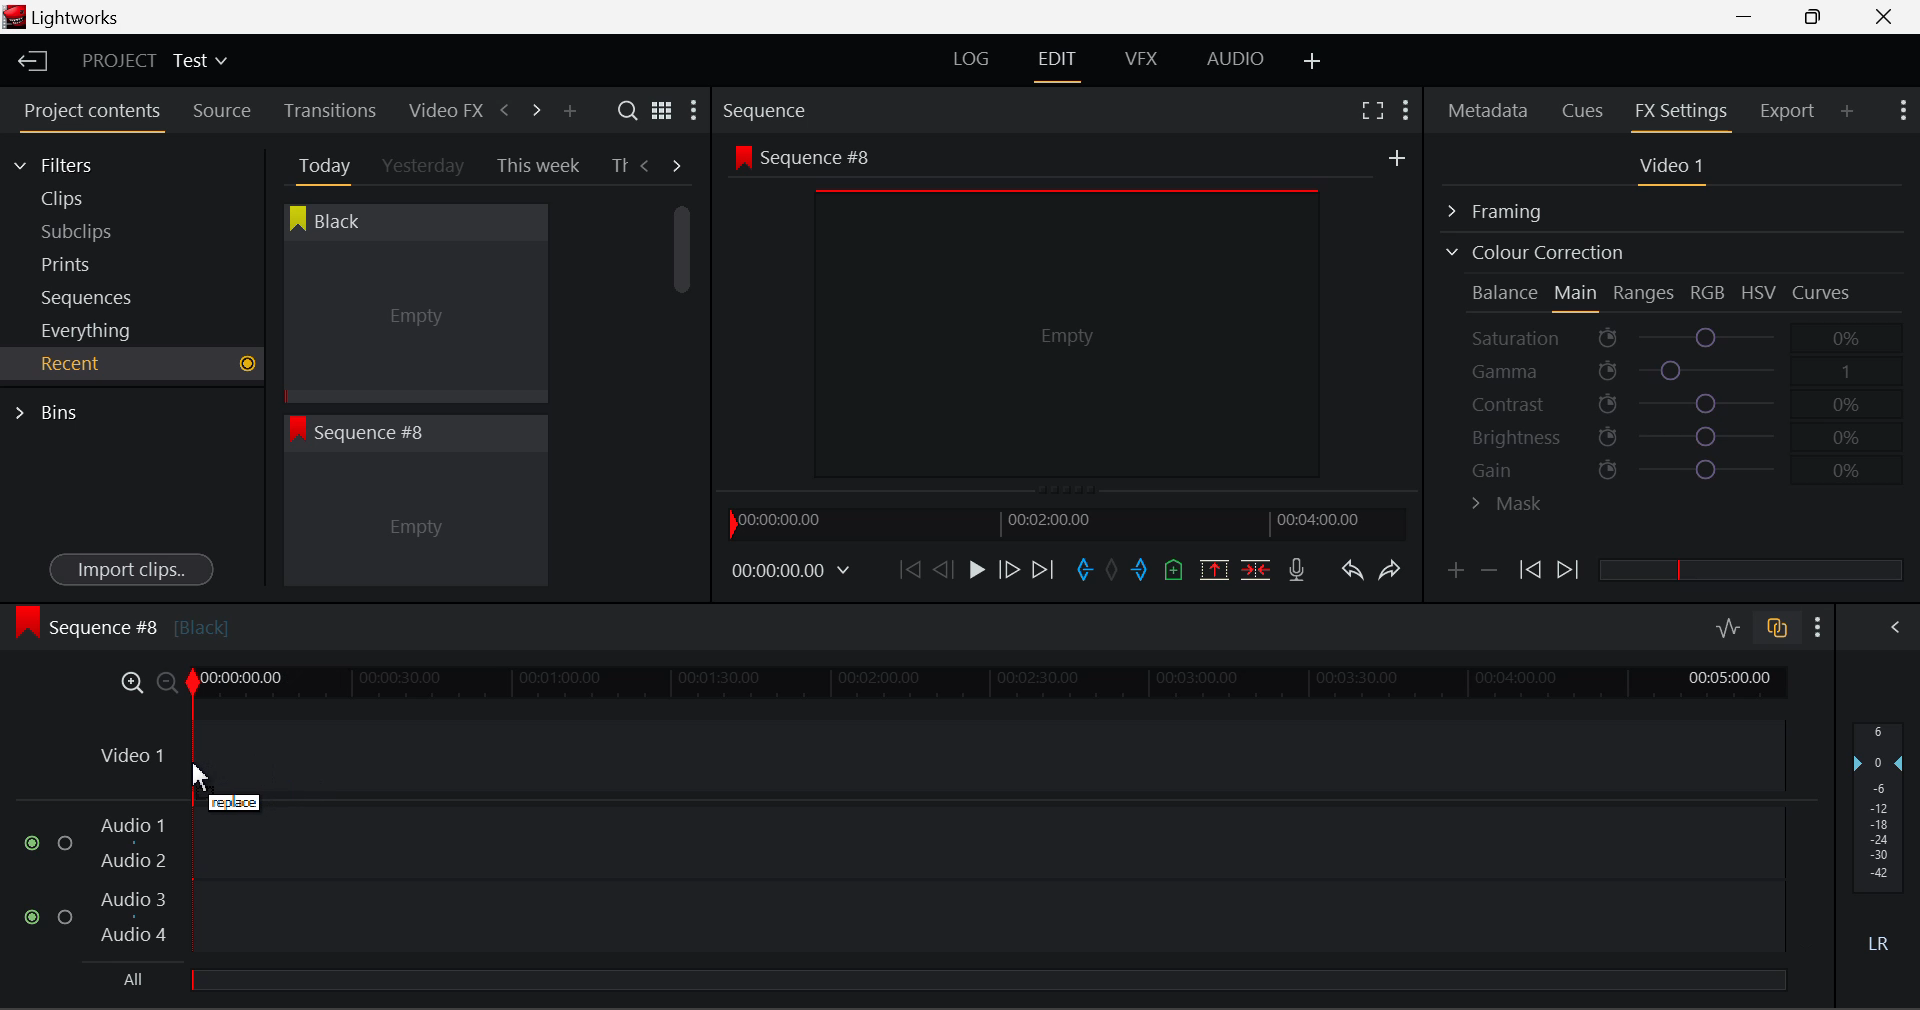  What do you see at coordinates (1692, 466) in the screenshot?
I see `Gain` at bounding box center [1692, 466].